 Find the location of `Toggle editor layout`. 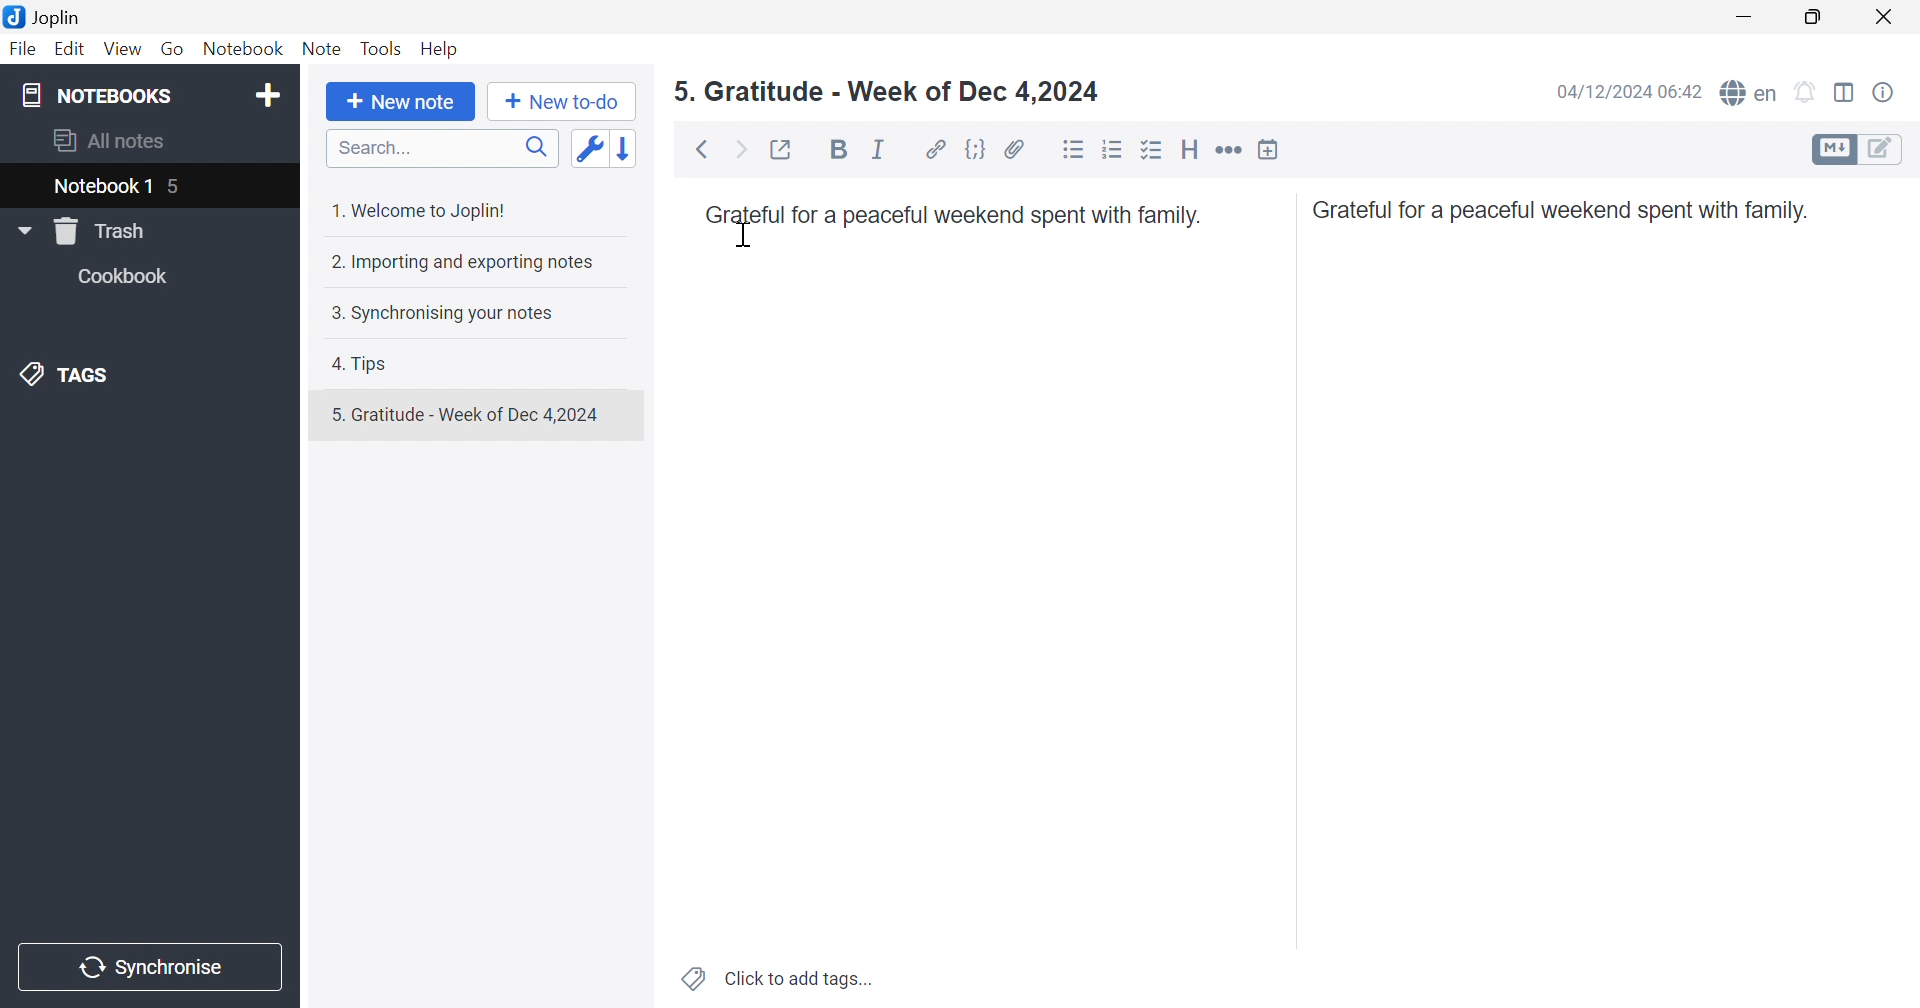

Toggle editor layout is located at coordinates (1845, 93).